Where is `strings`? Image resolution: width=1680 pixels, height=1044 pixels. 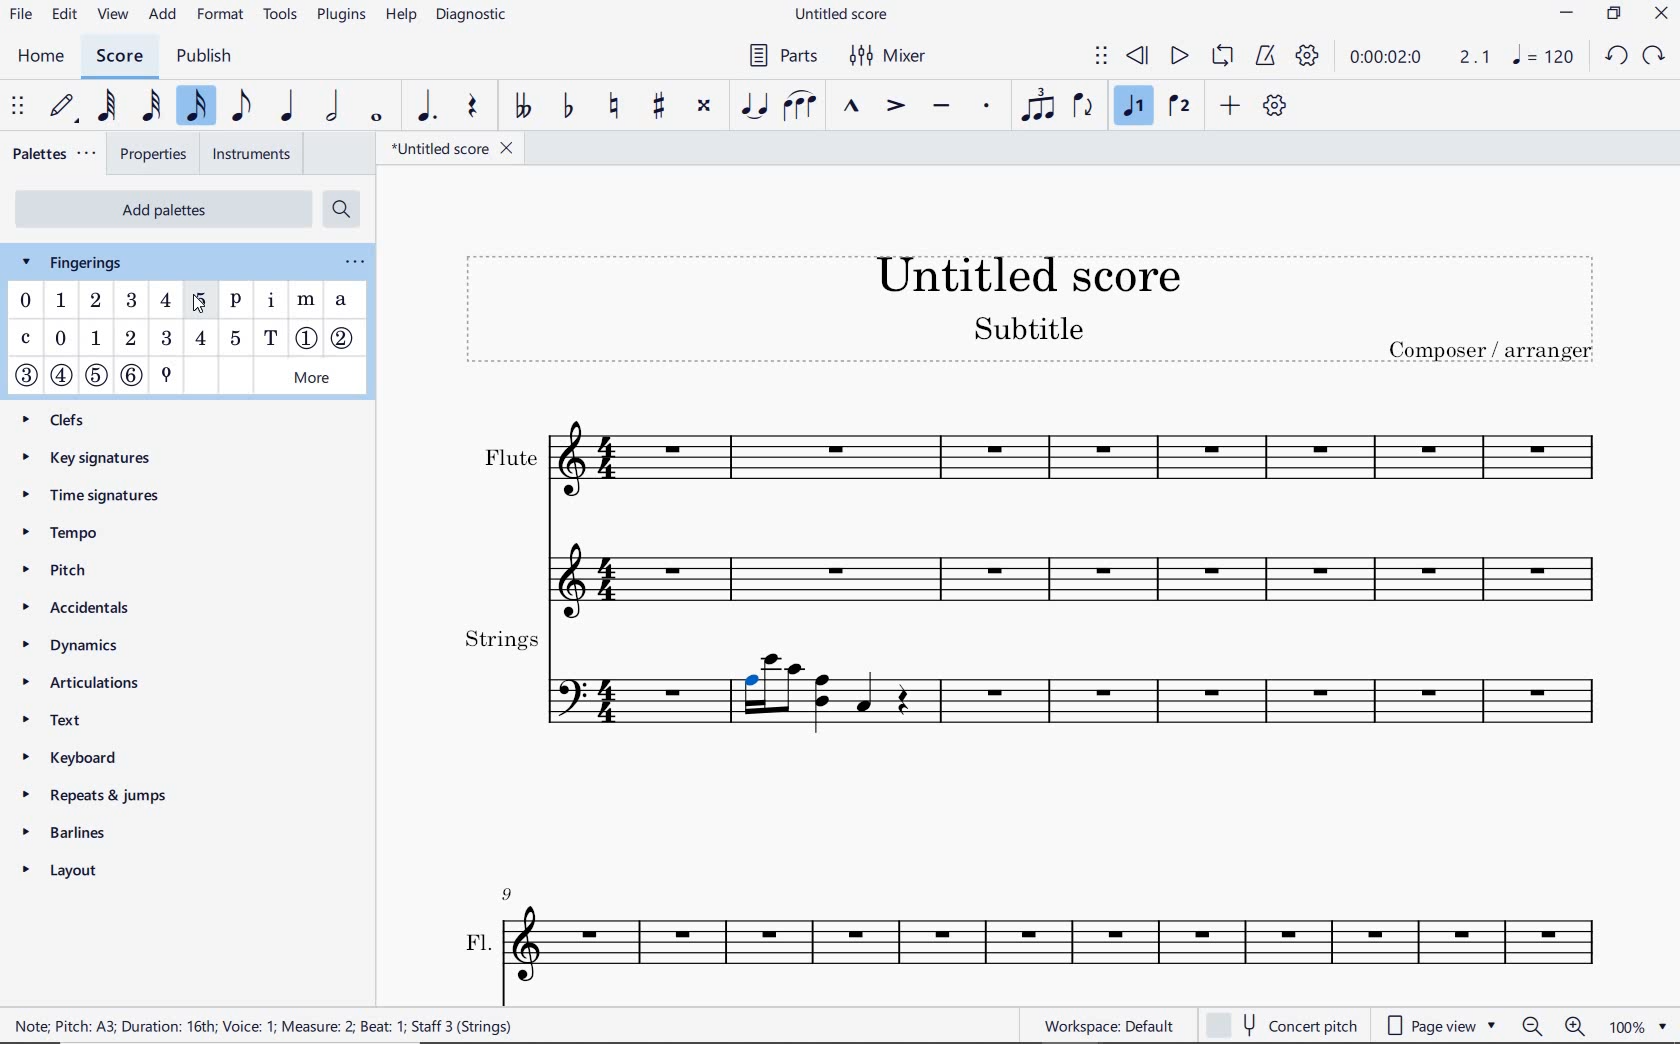 strings is located at coordinates (1032, 679).